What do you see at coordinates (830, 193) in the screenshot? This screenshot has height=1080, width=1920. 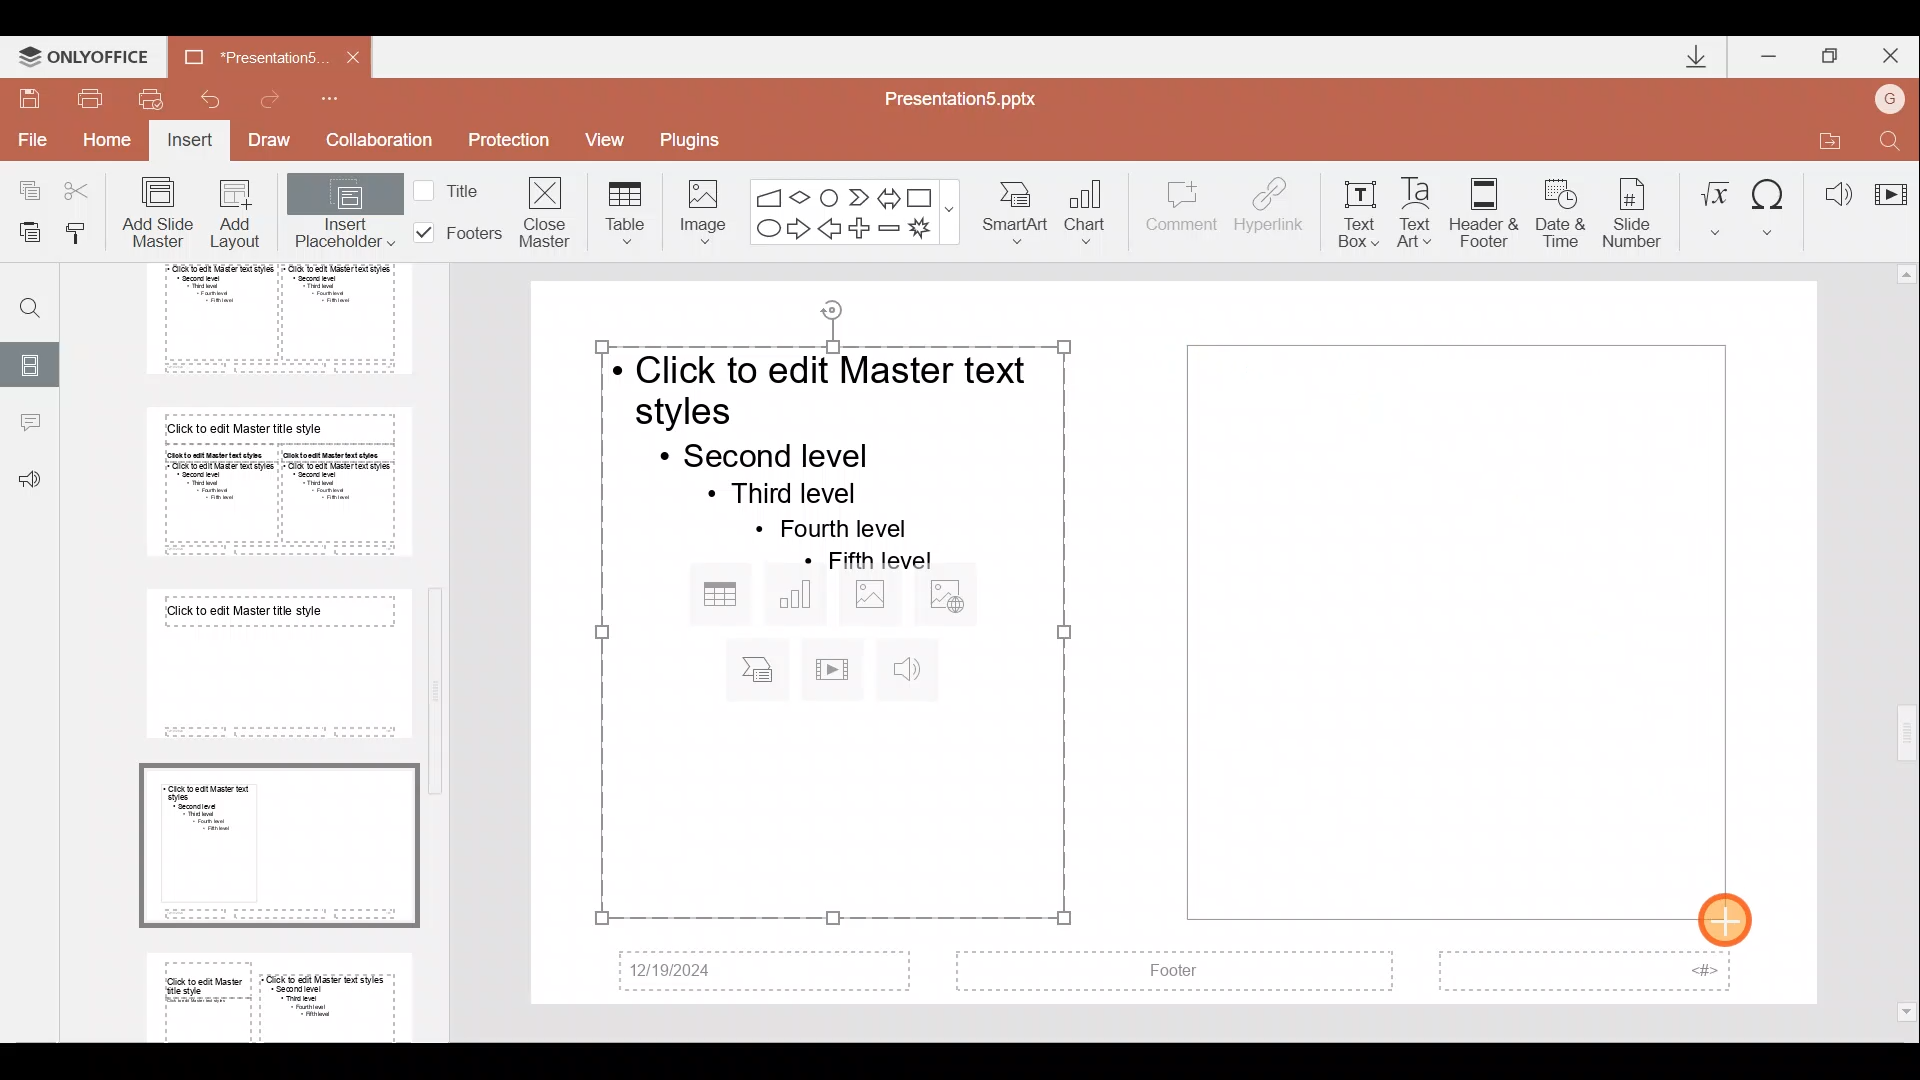 I see `Flowchart-connector` at bounding box center [830, 193].